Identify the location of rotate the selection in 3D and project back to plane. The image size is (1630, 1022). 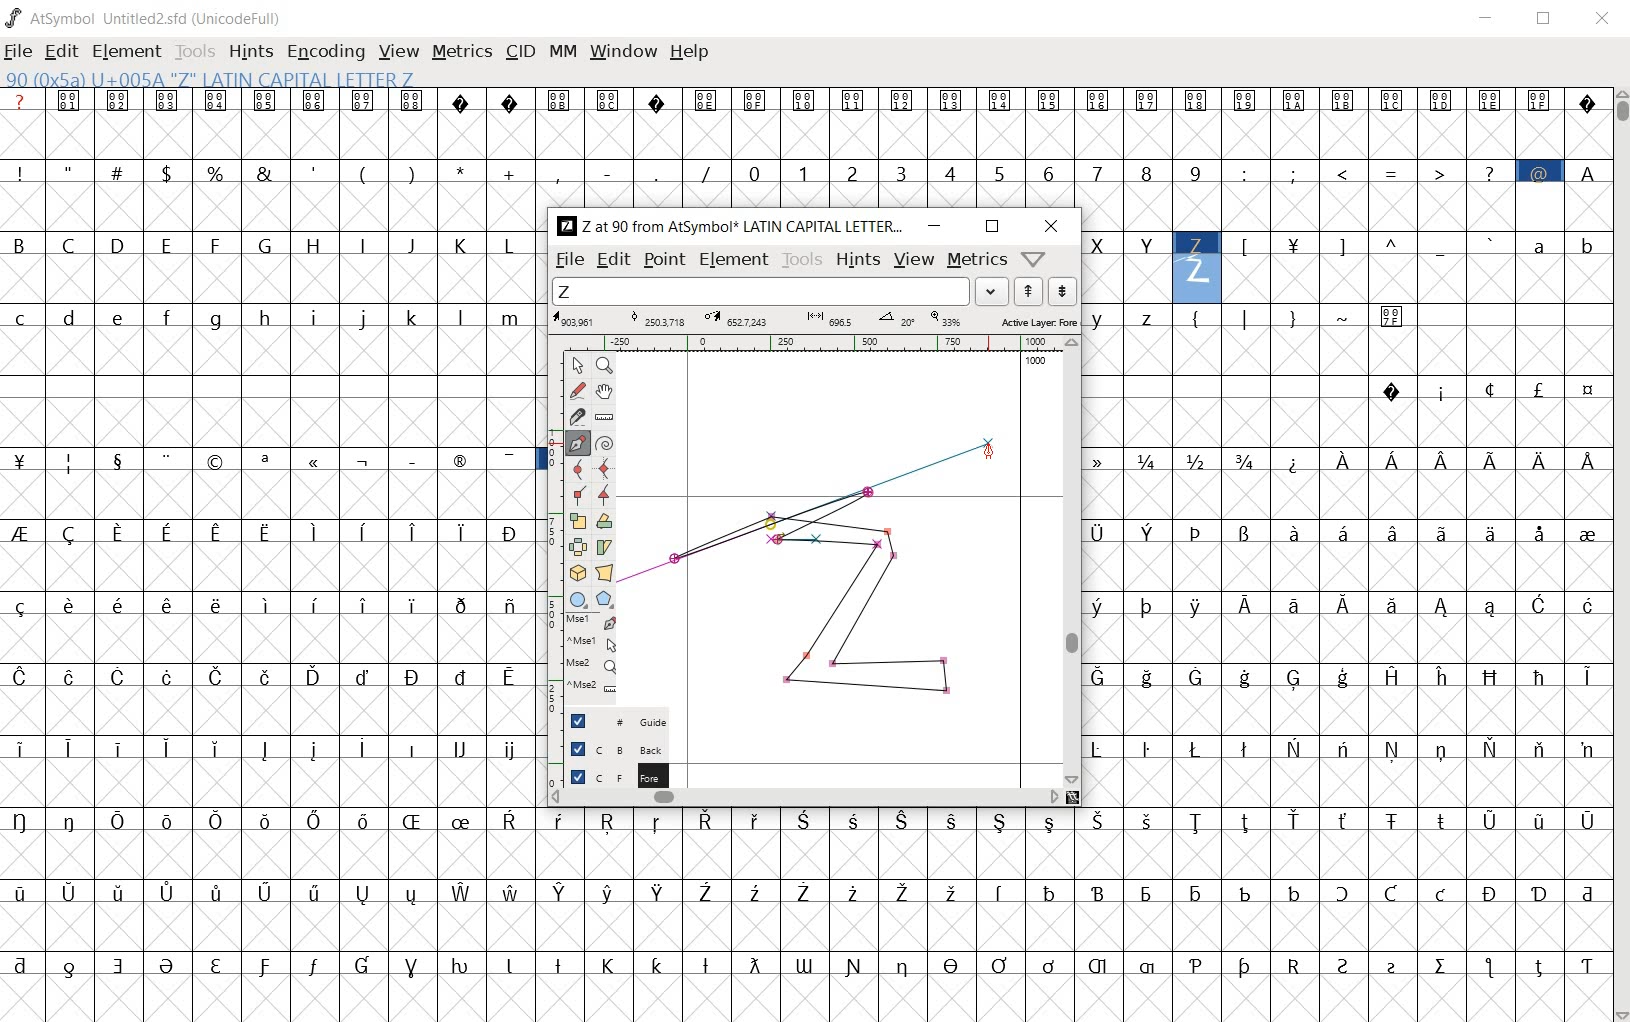
(577, 572).